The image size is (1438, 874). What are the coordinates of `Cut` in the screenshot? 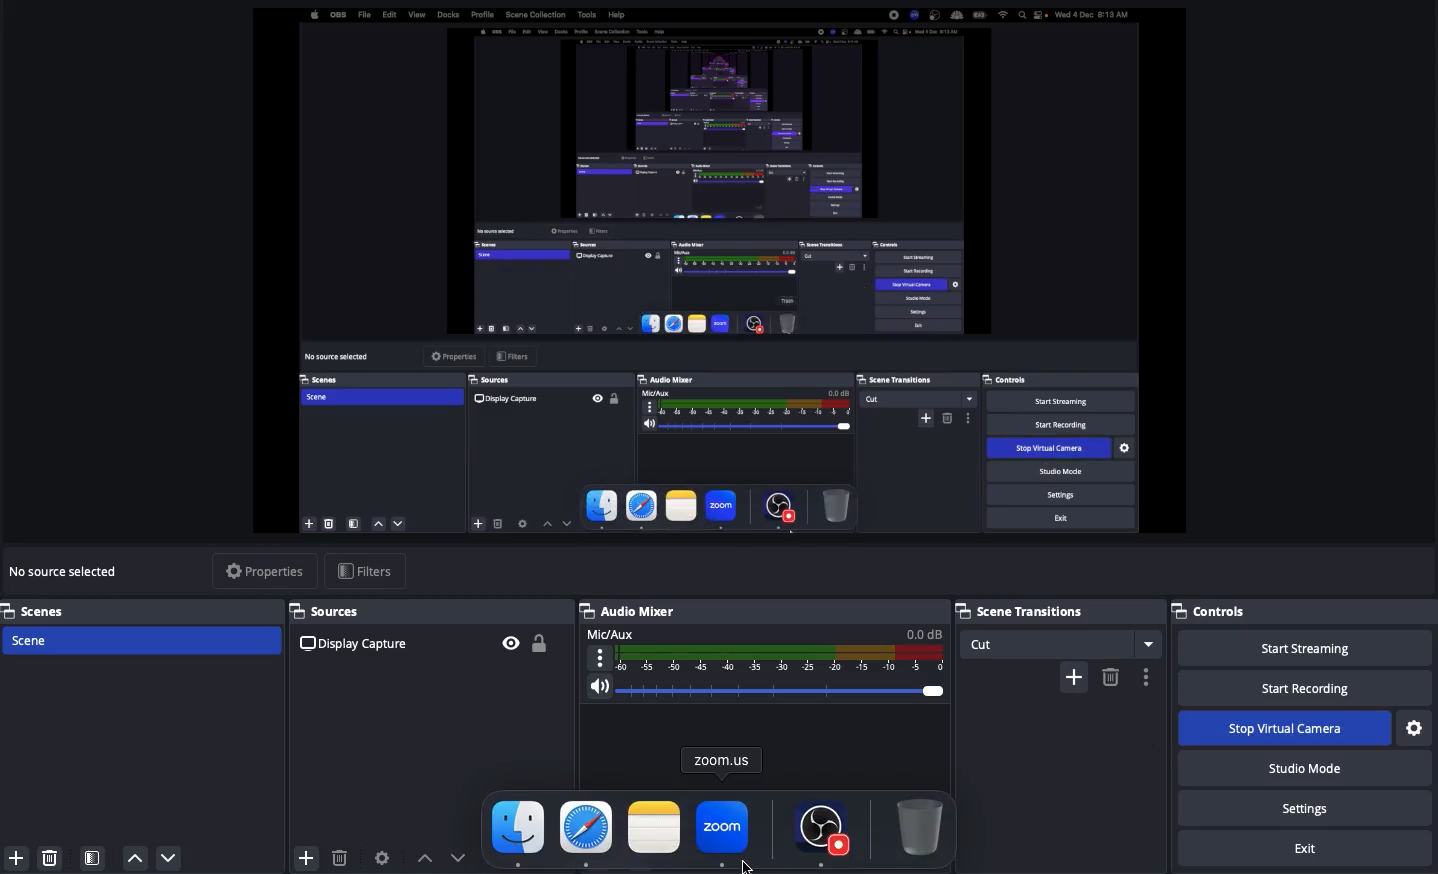 It's located at (1061, 641).